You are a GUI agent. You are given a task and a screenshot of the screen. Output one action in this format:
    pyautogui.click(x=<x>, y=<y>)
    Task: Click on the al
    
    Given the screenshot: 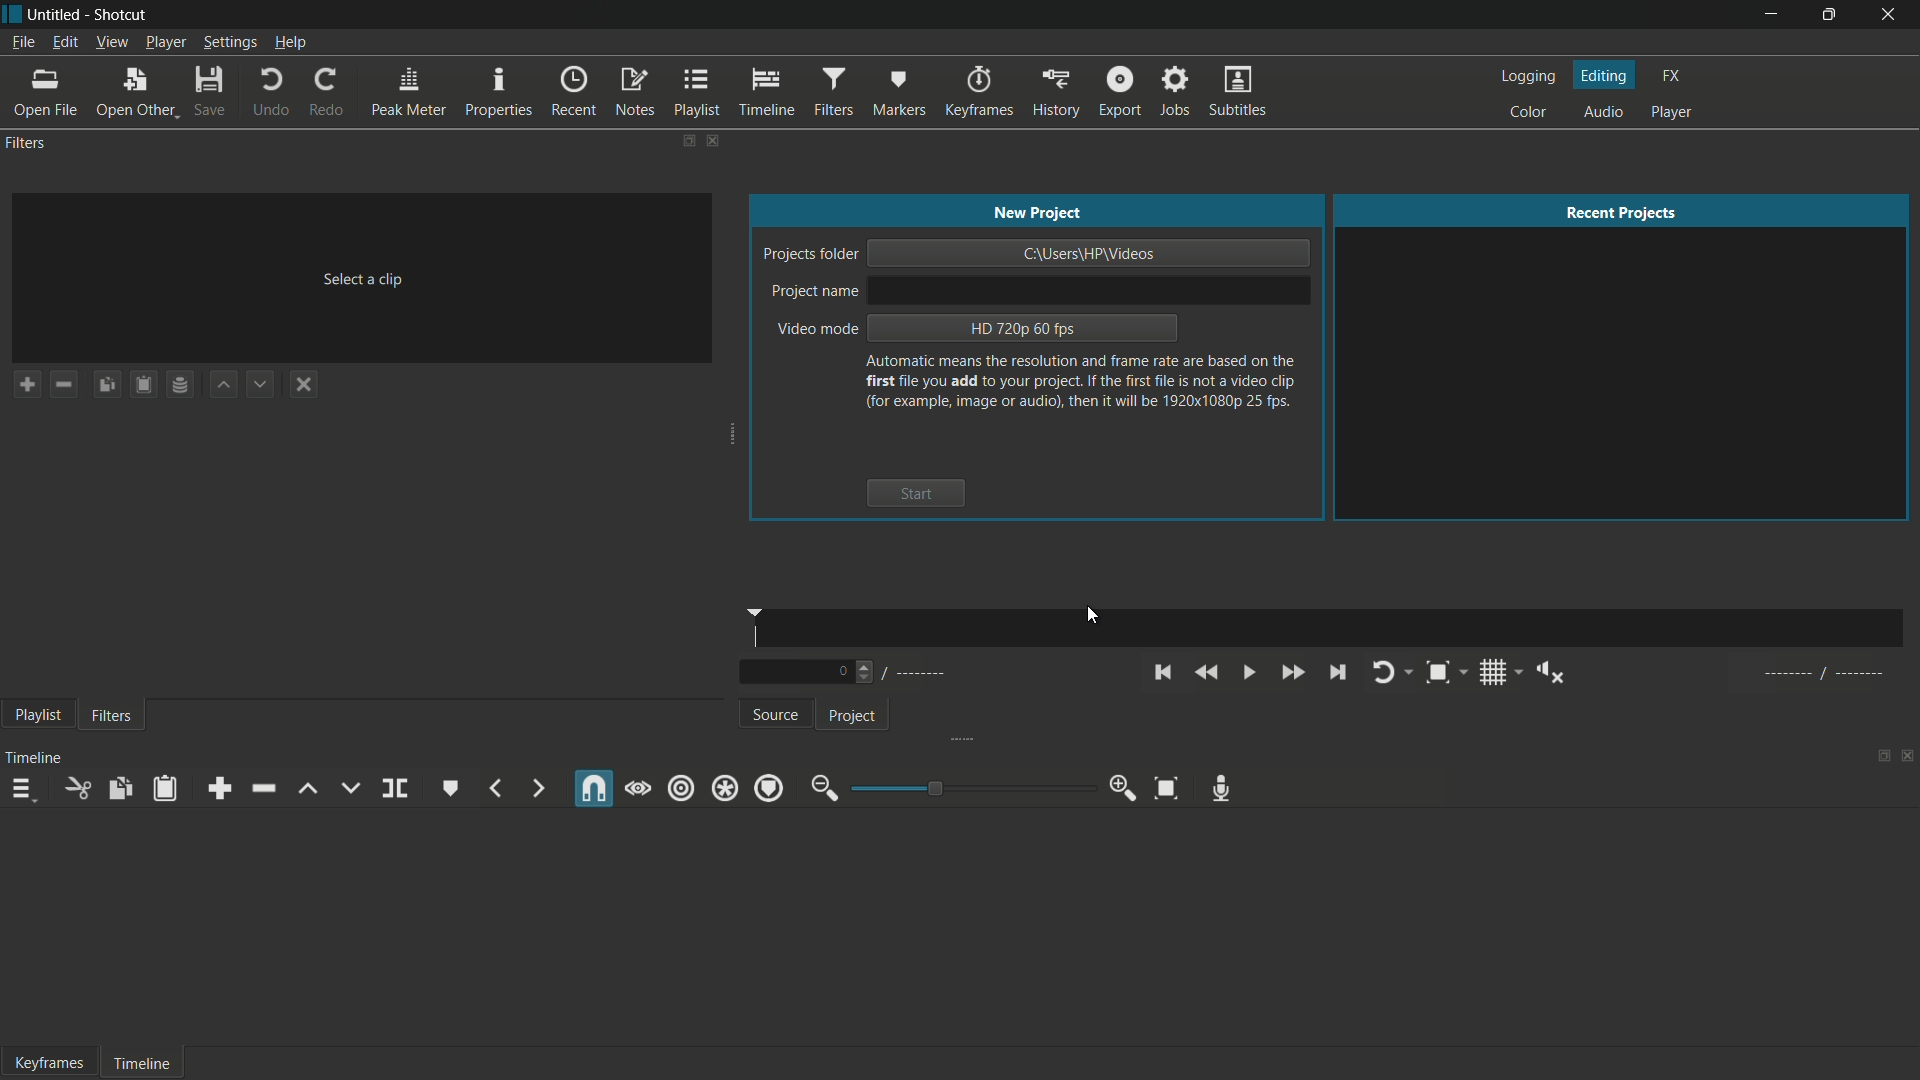 What is the action you would take?
    pyautogui.click(x=1828, y=677)
    